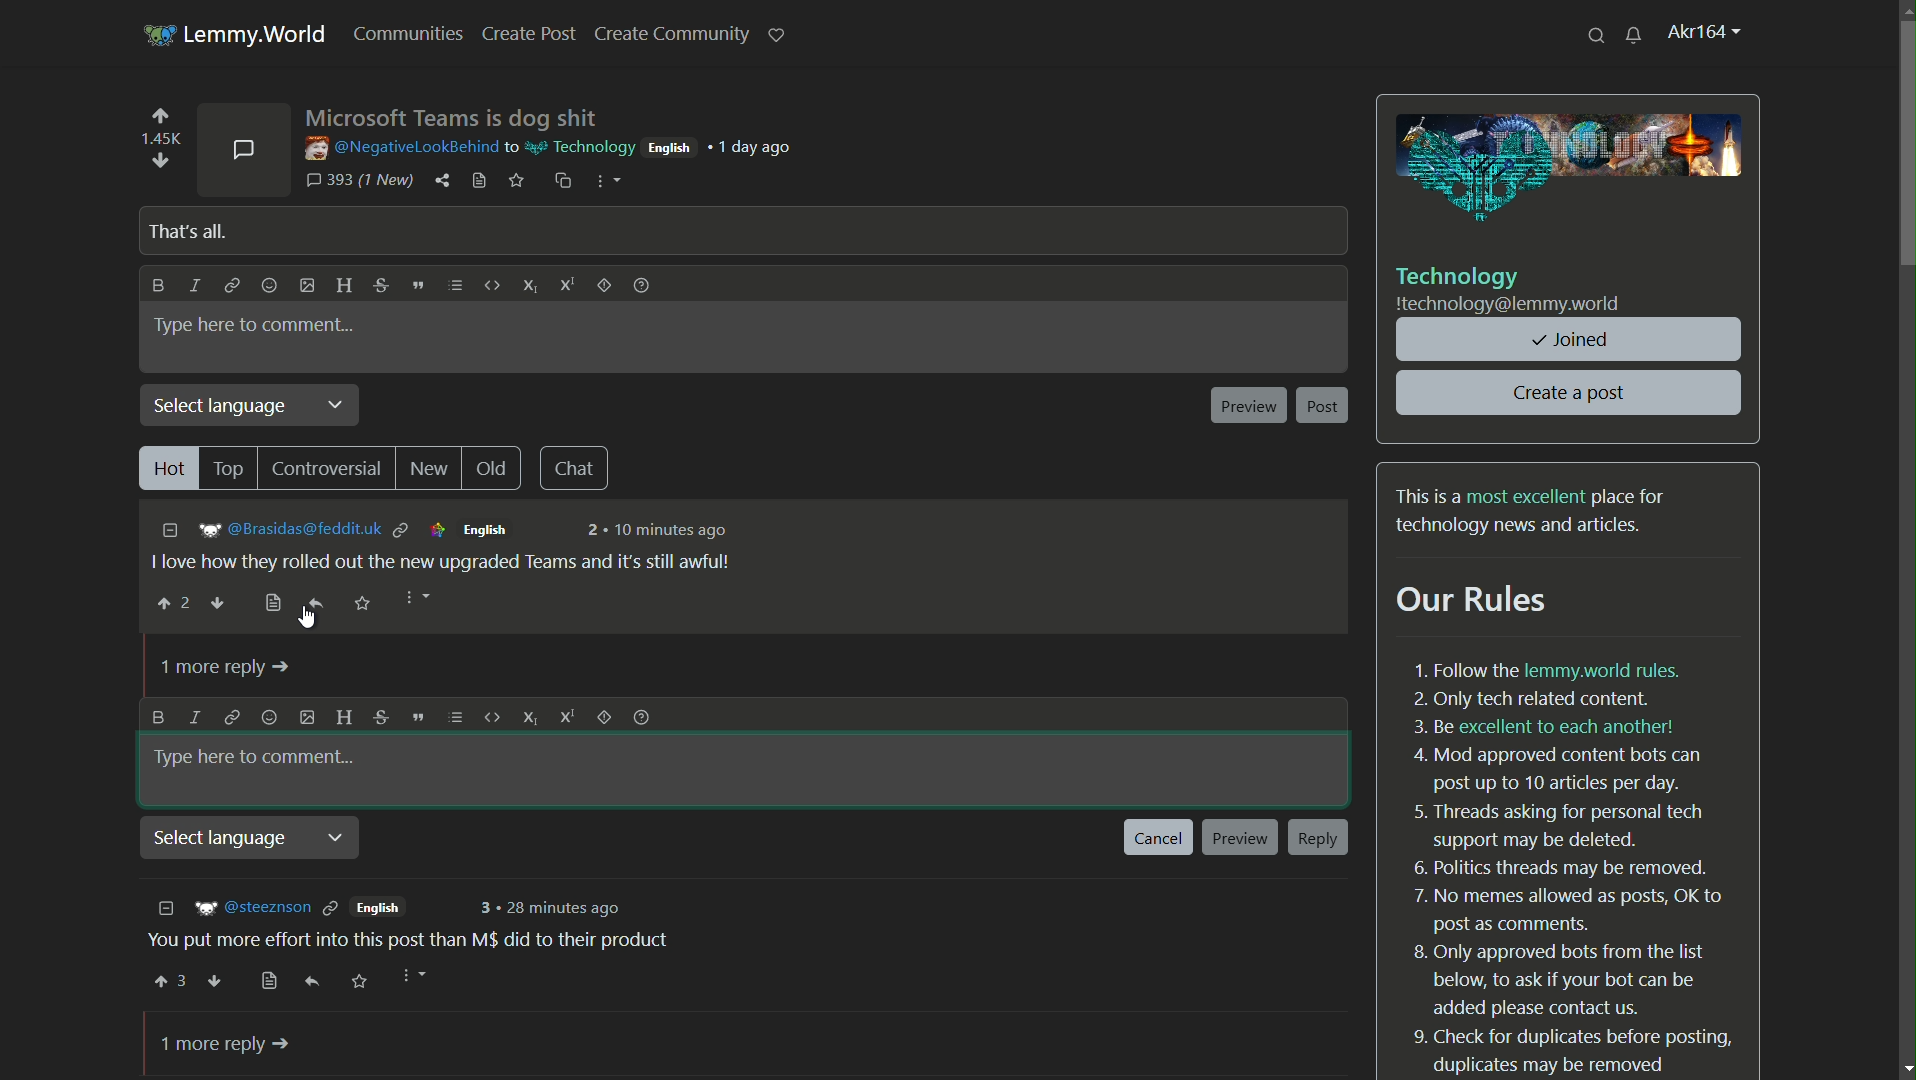  Describe the element at coordinates (160, 119) in the screenshot. I see `upvote` at that location.